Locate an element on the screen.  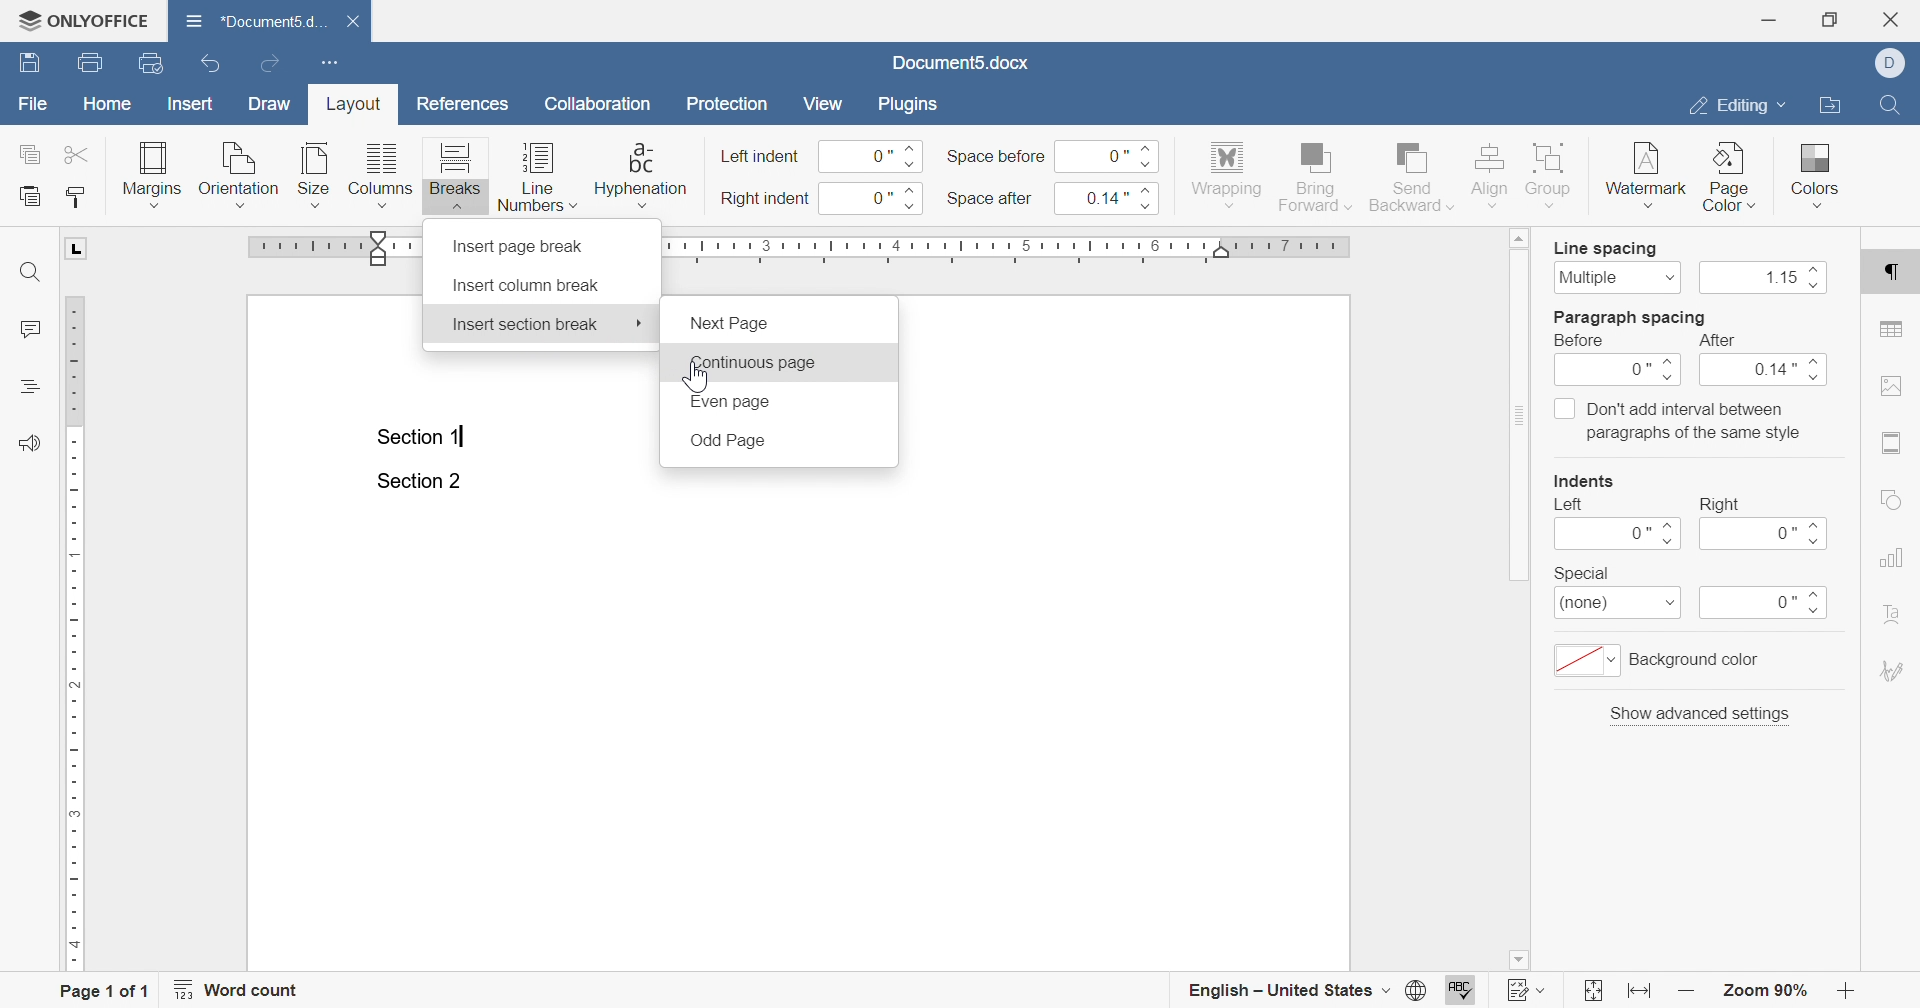
section 1 is located at coordinates (423, 438).